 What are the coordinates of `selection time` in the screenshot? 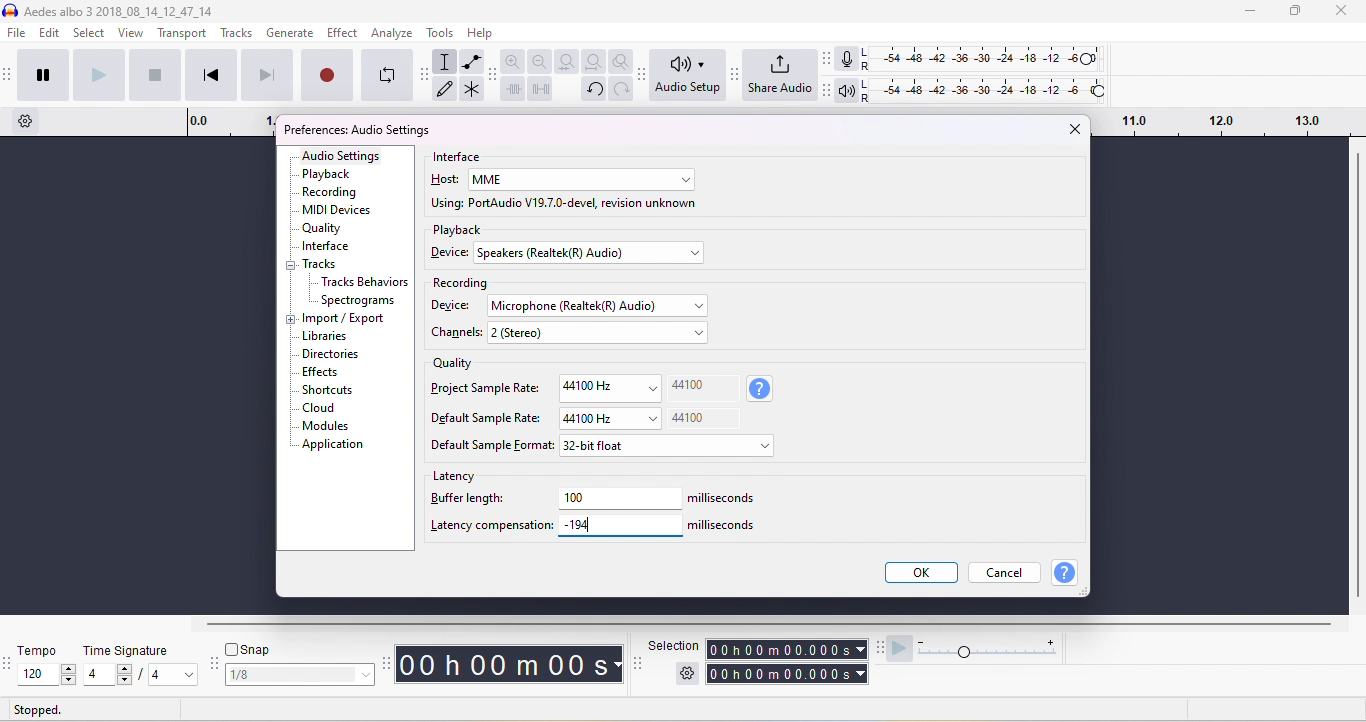 It's located at (778, 650).